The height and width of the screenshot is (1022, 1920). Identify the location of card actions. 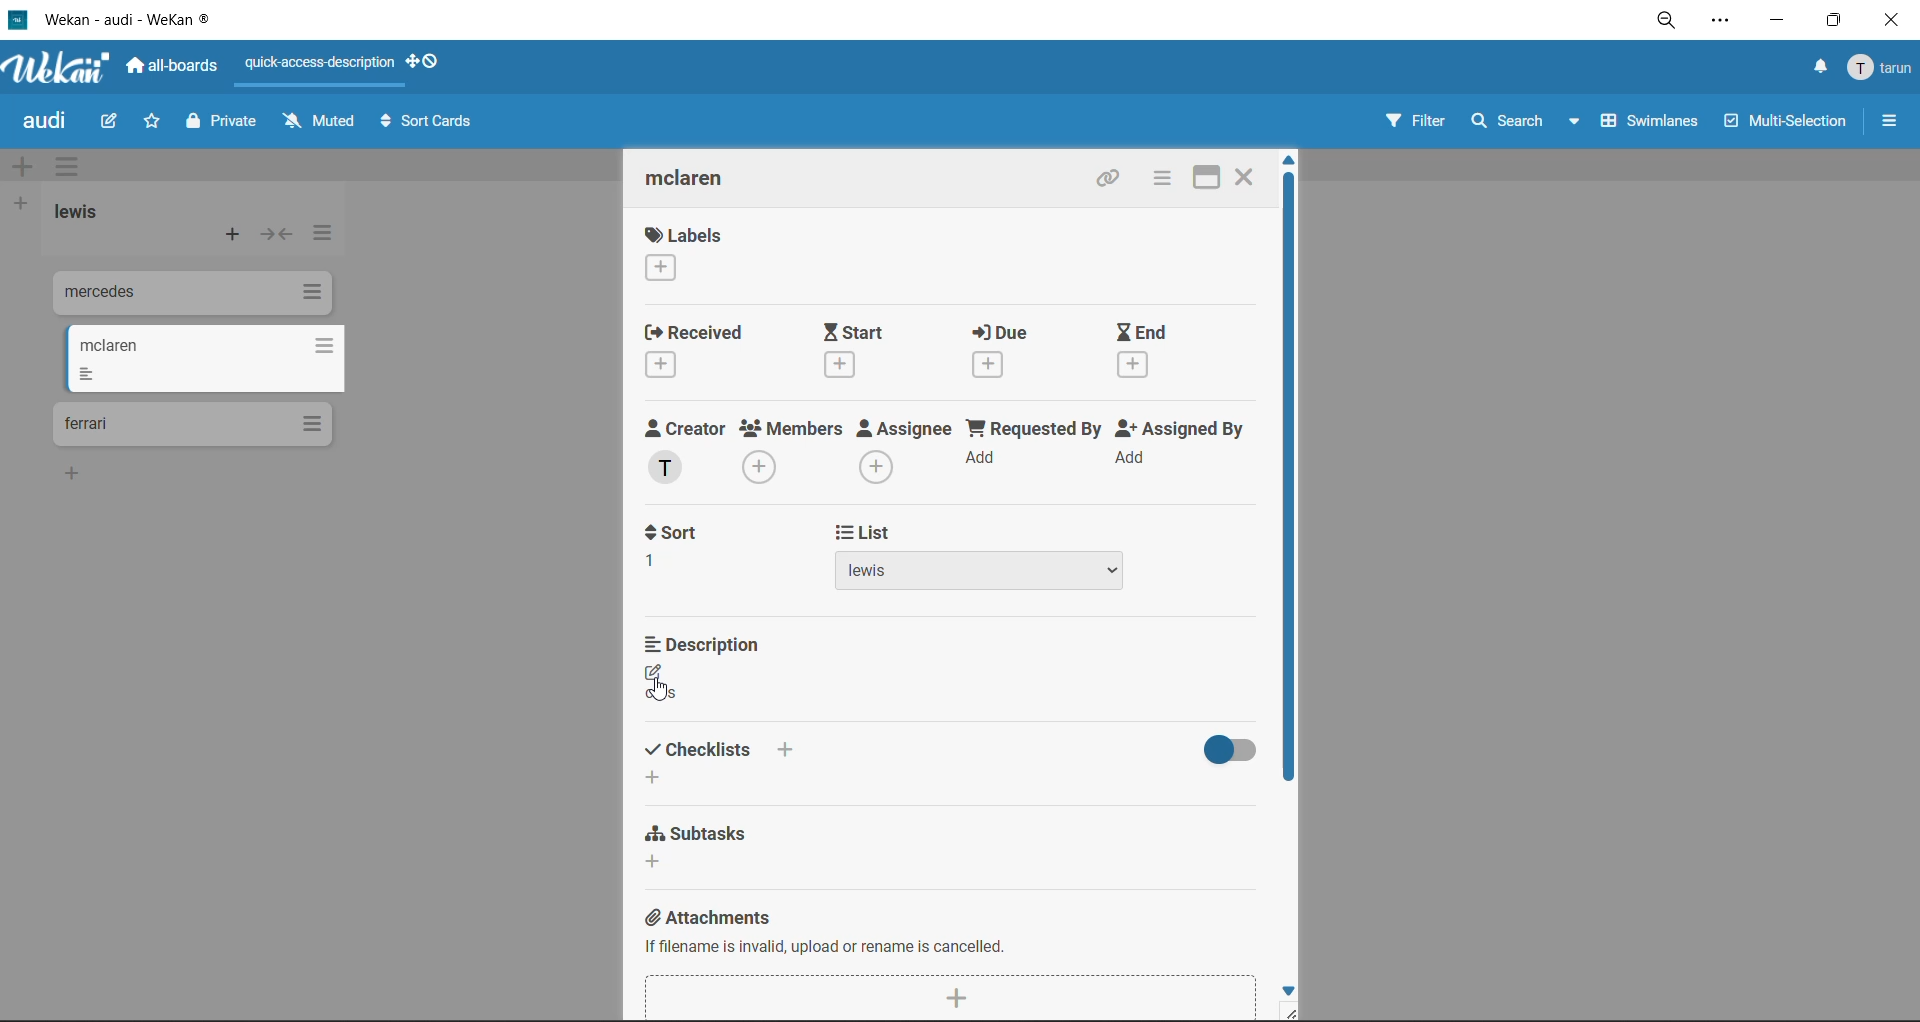
(1161, 178).